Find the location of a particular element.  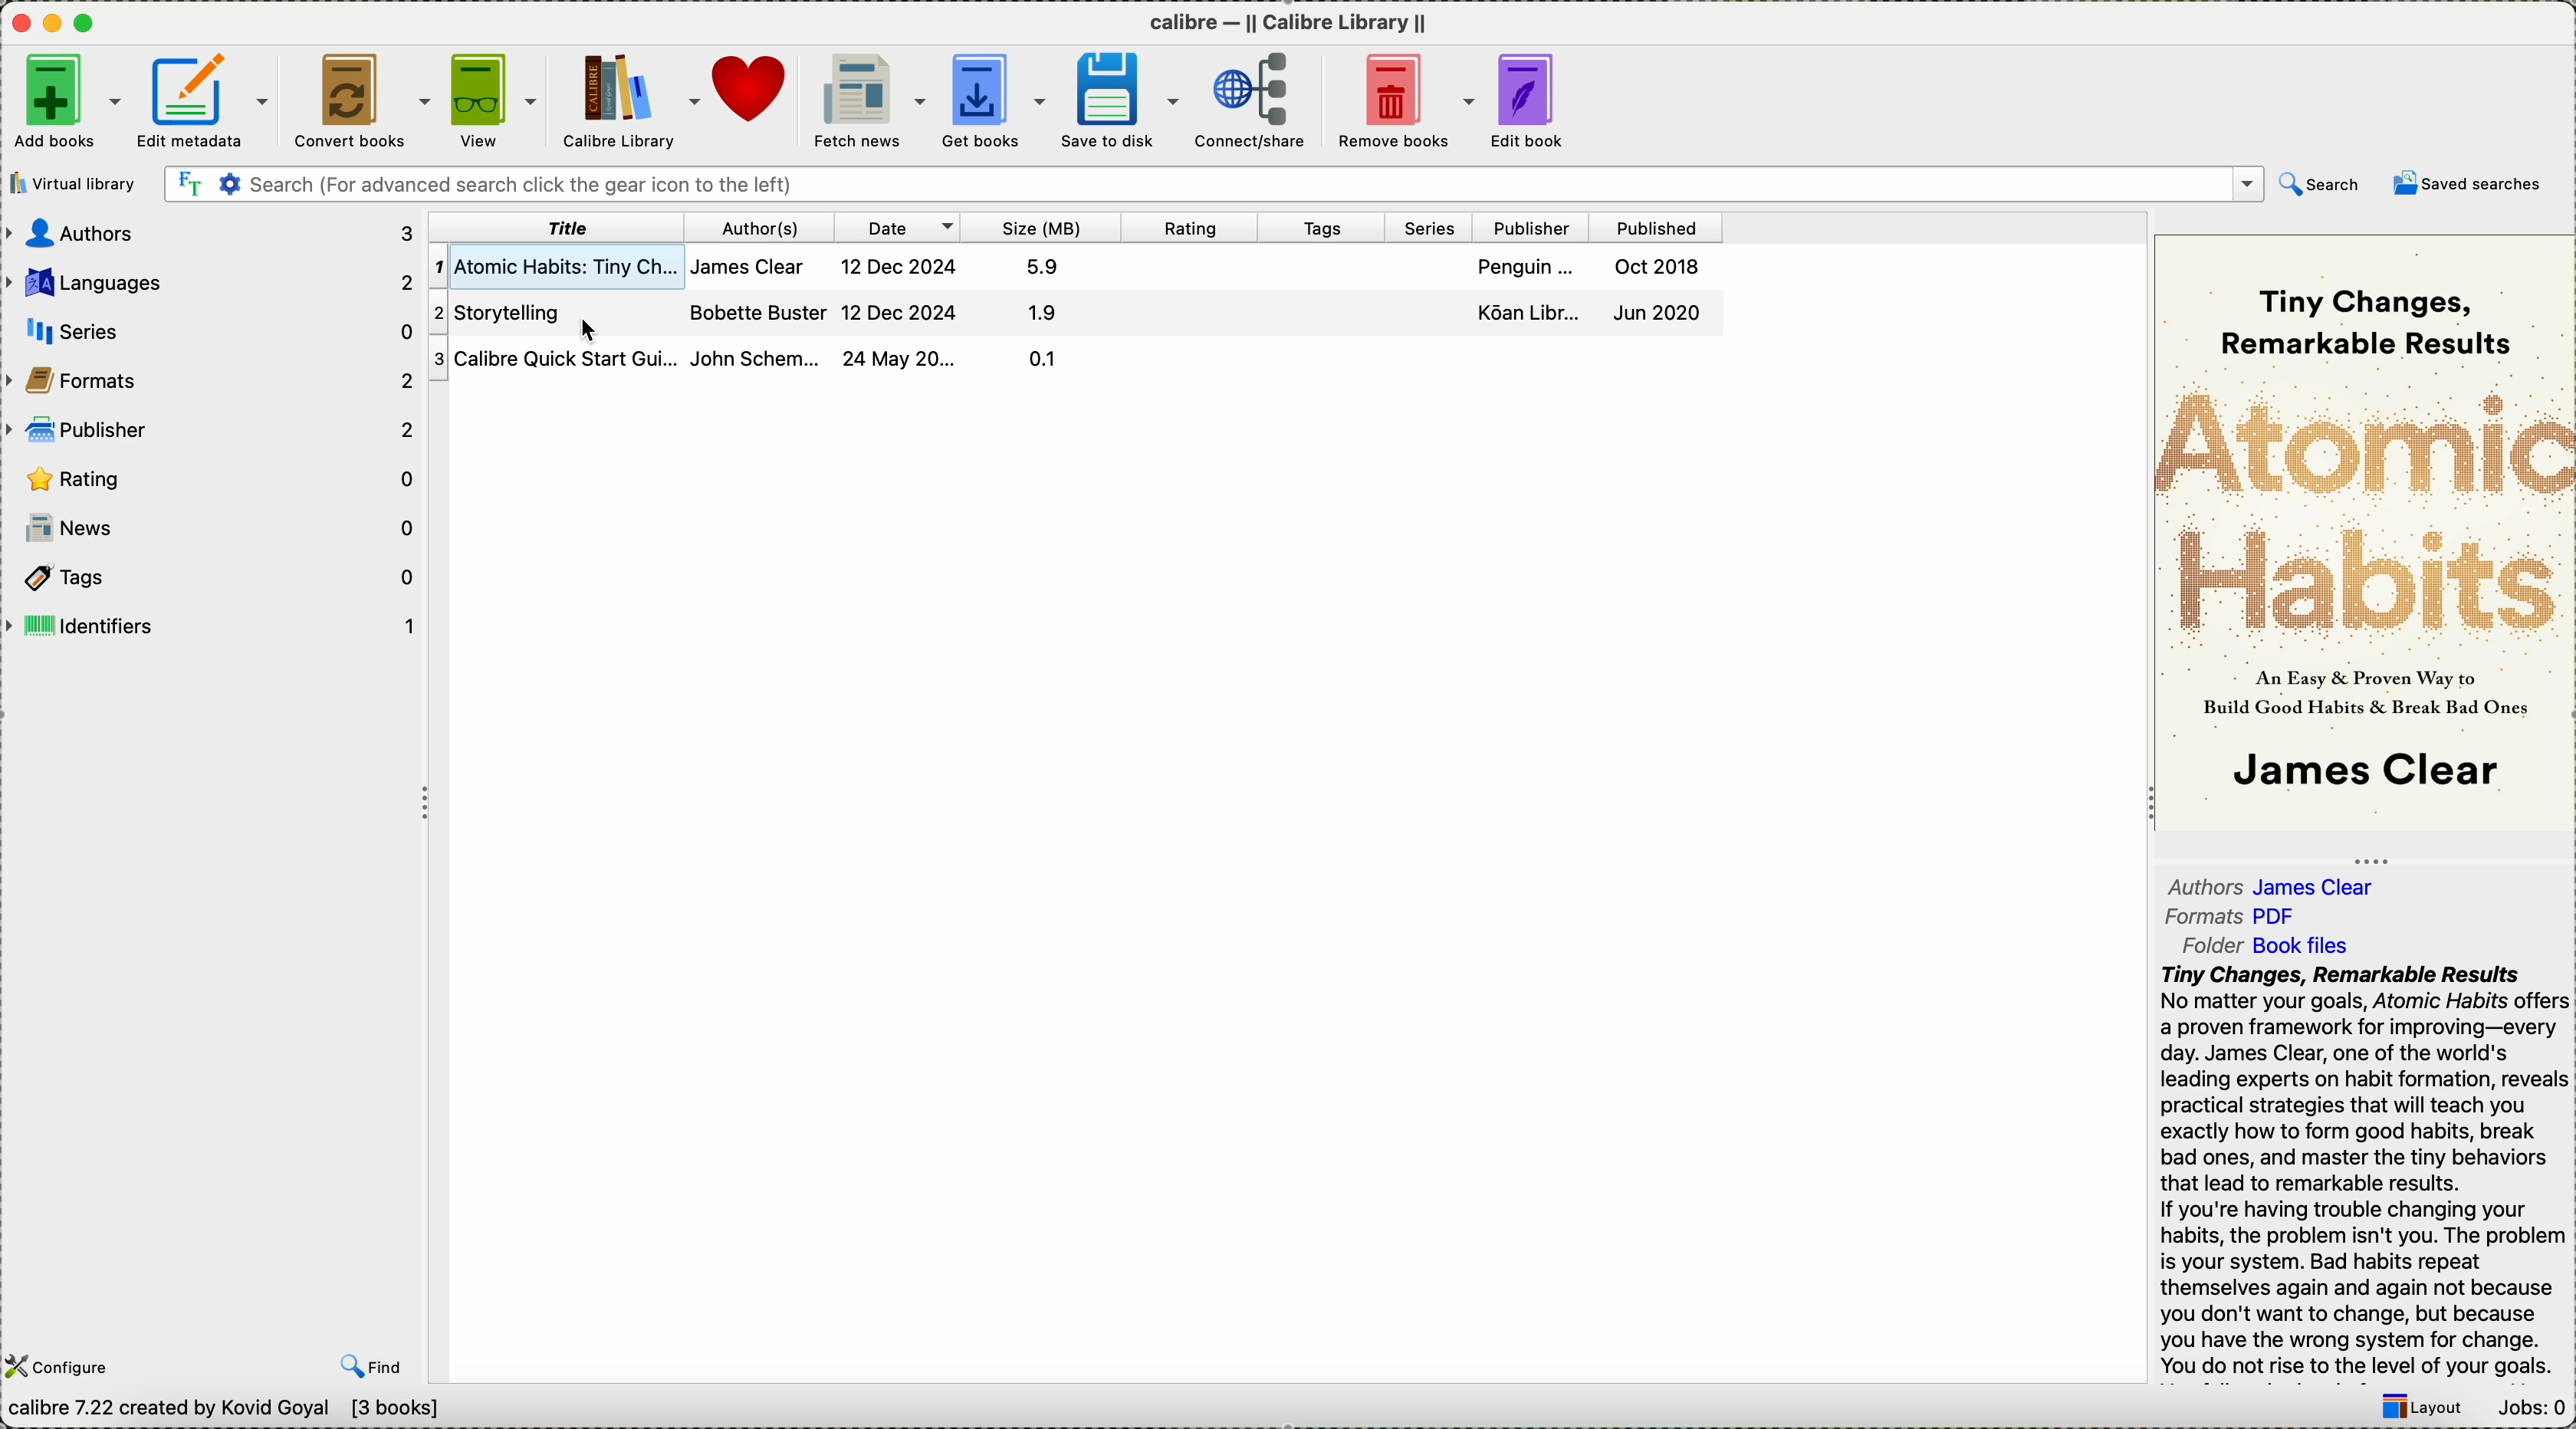

calibre quick start guide is located at coordinates (776, 358).